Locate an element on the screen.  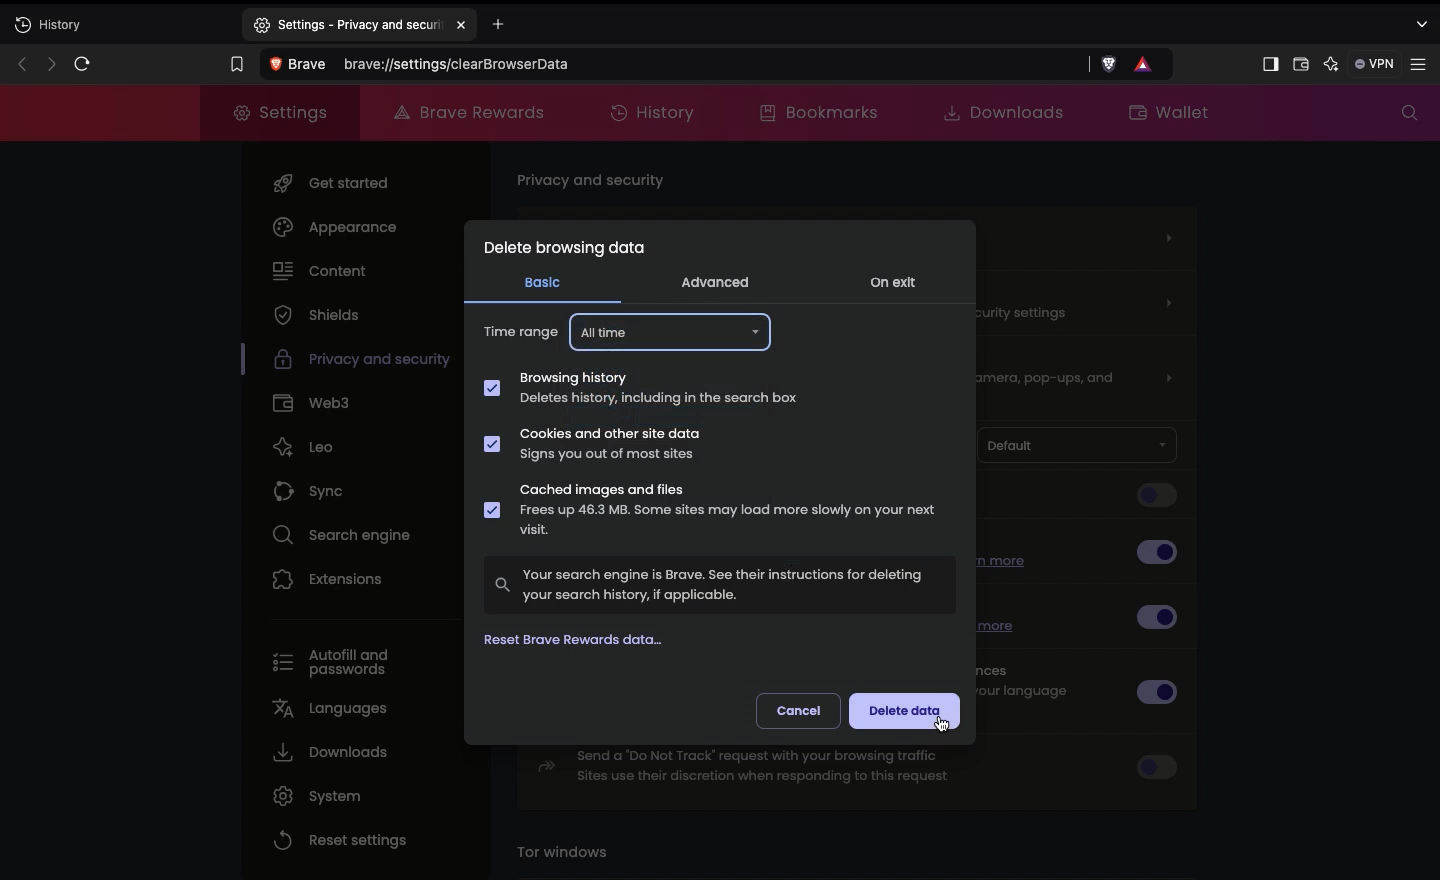
Appearance is located at coordinates (343, 230).